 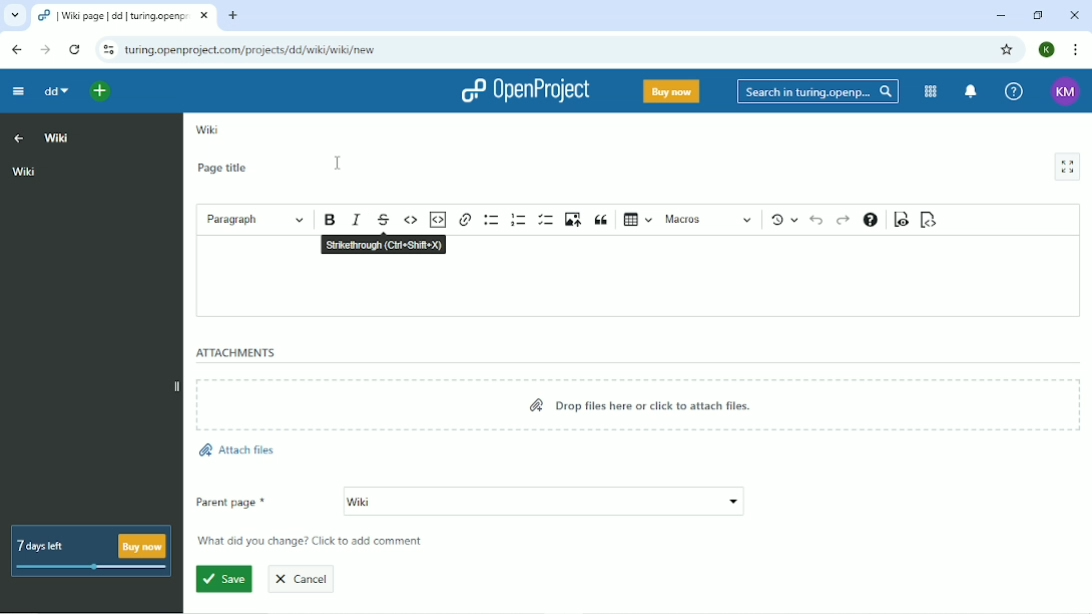 What do you see at coordinates (1047, 50) in the screenshot?
I see `Account` at bounding box center [1047, 50].